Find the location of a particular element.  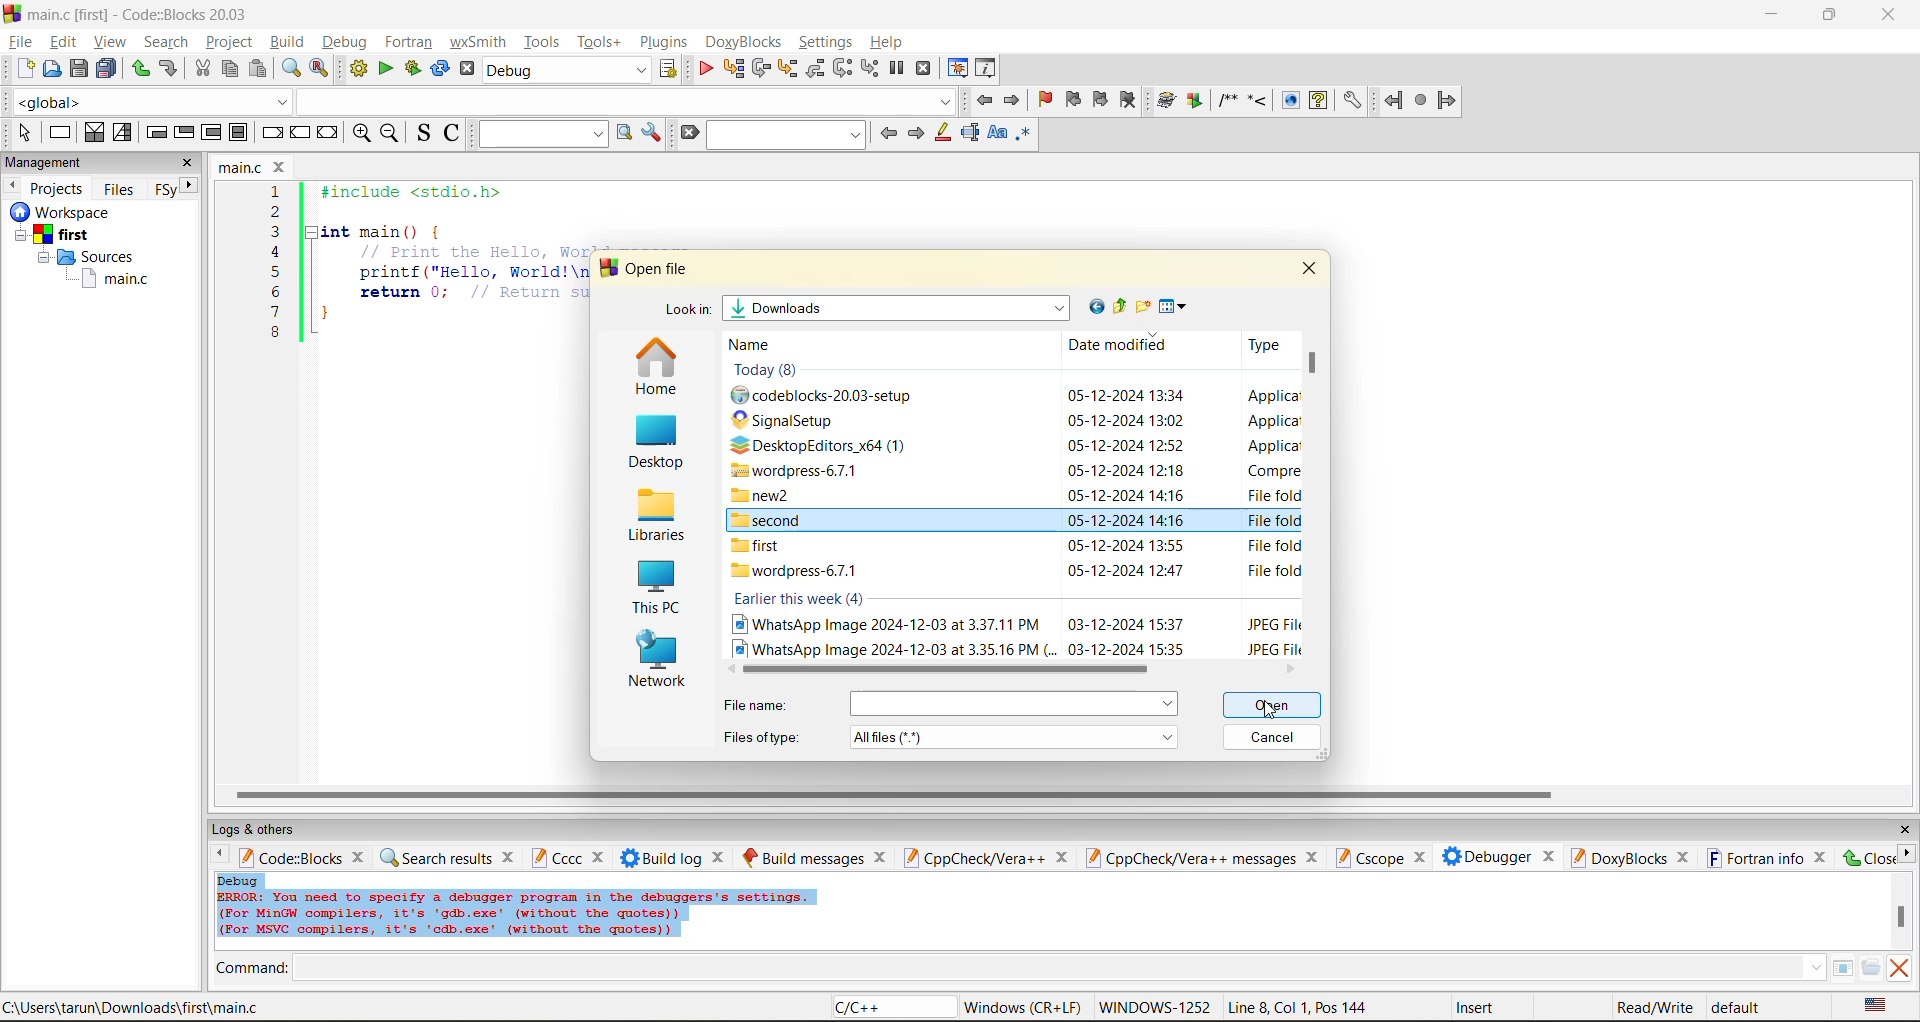

create new folder is located at coordinates (1145, 306).